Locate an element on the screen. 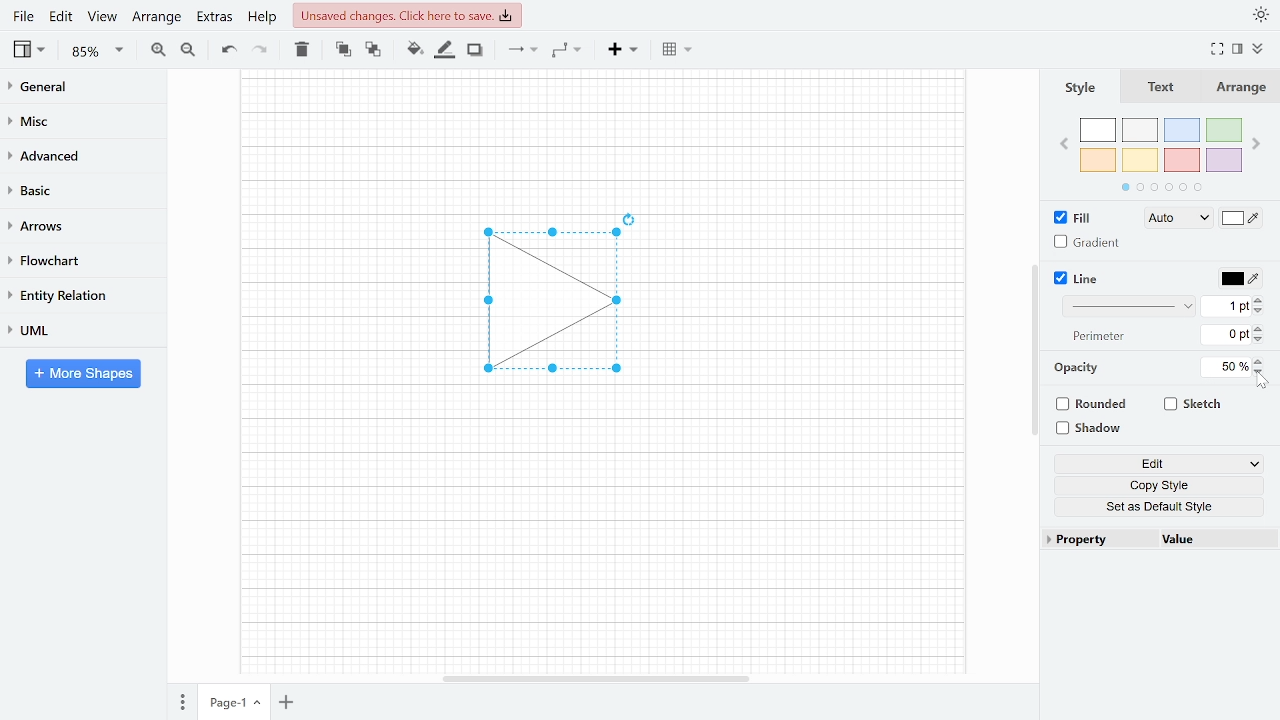  Set as default style is located at coordinates (1162, 506).